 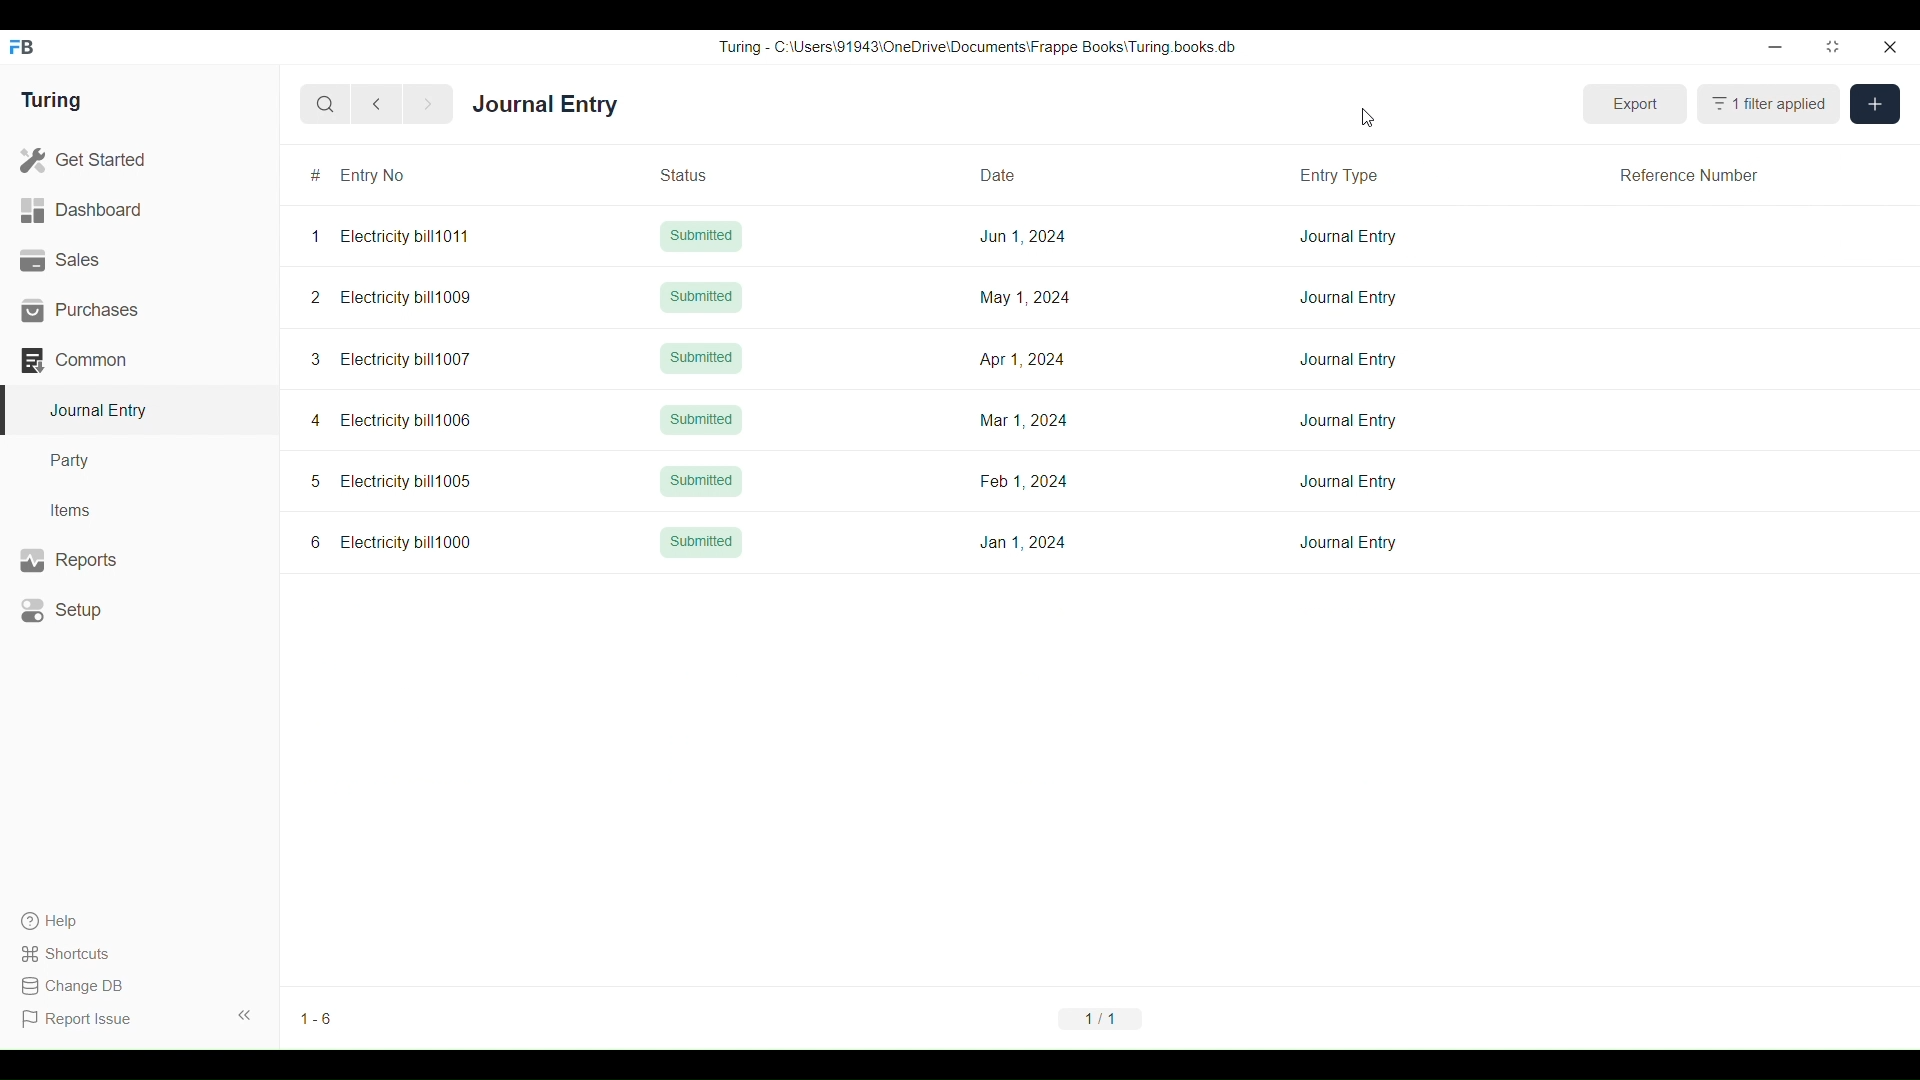 I want to click on Purchases, so click(x=139, y=310).